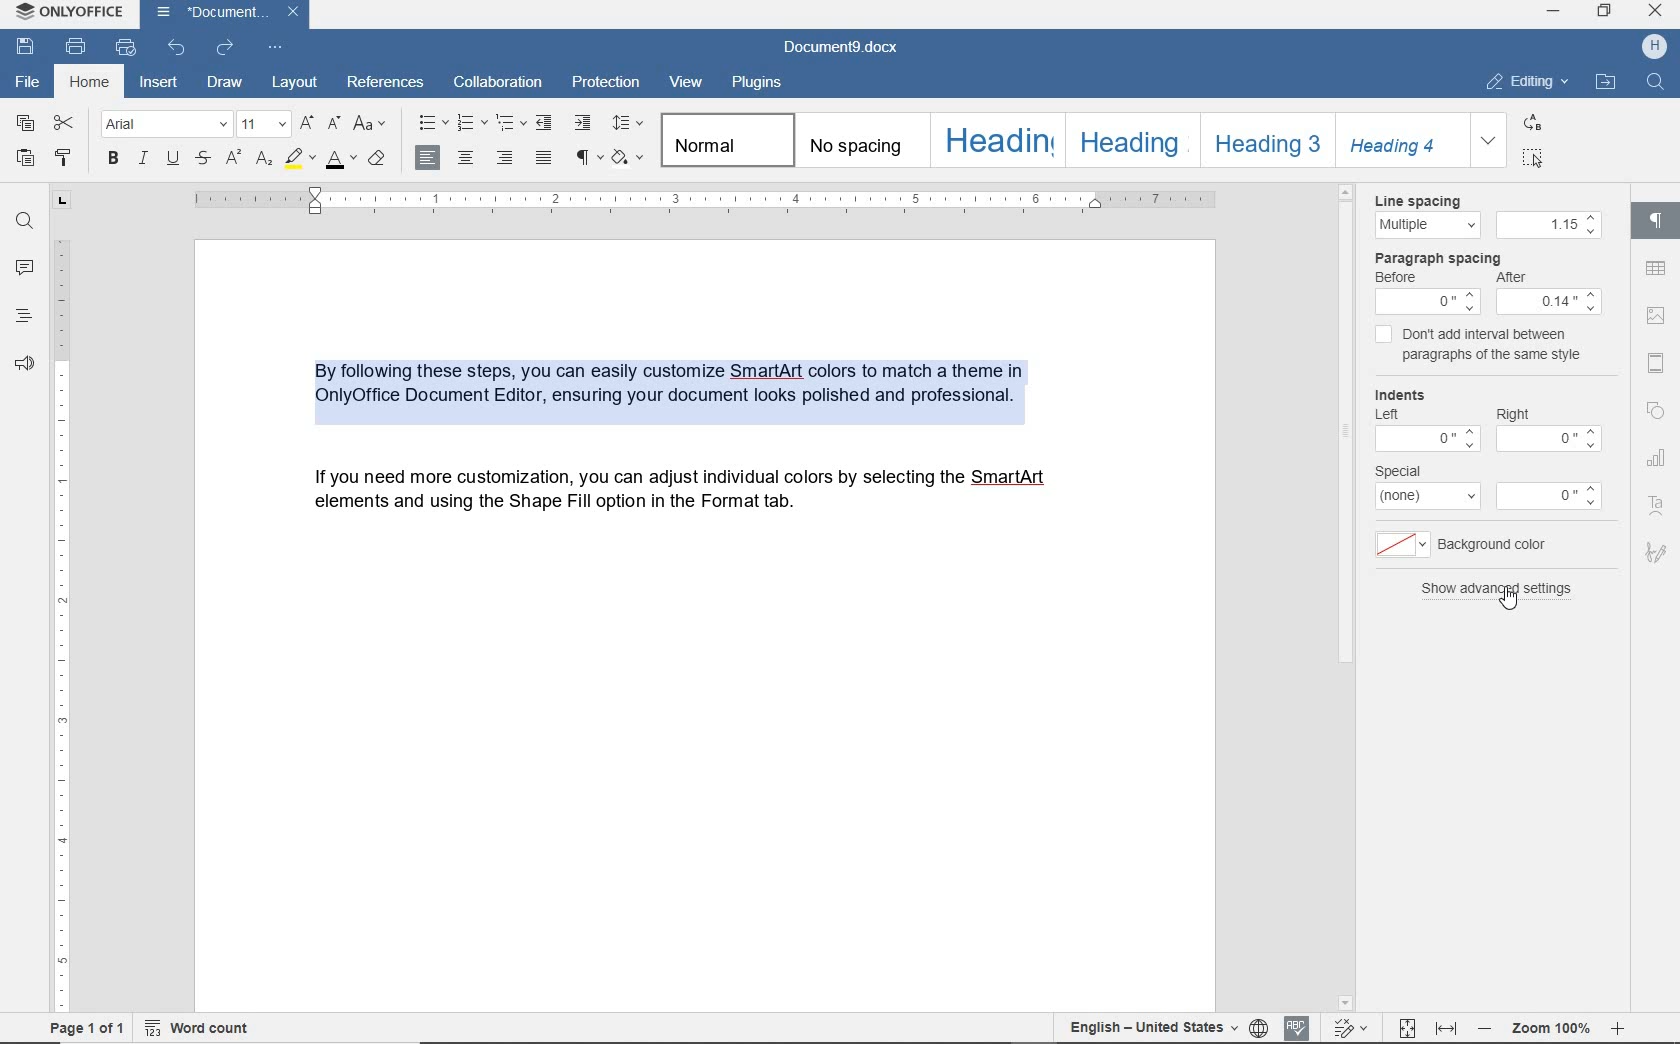 The image size is (1680, 1044). I want to click on minimize, so click(1555, 10).